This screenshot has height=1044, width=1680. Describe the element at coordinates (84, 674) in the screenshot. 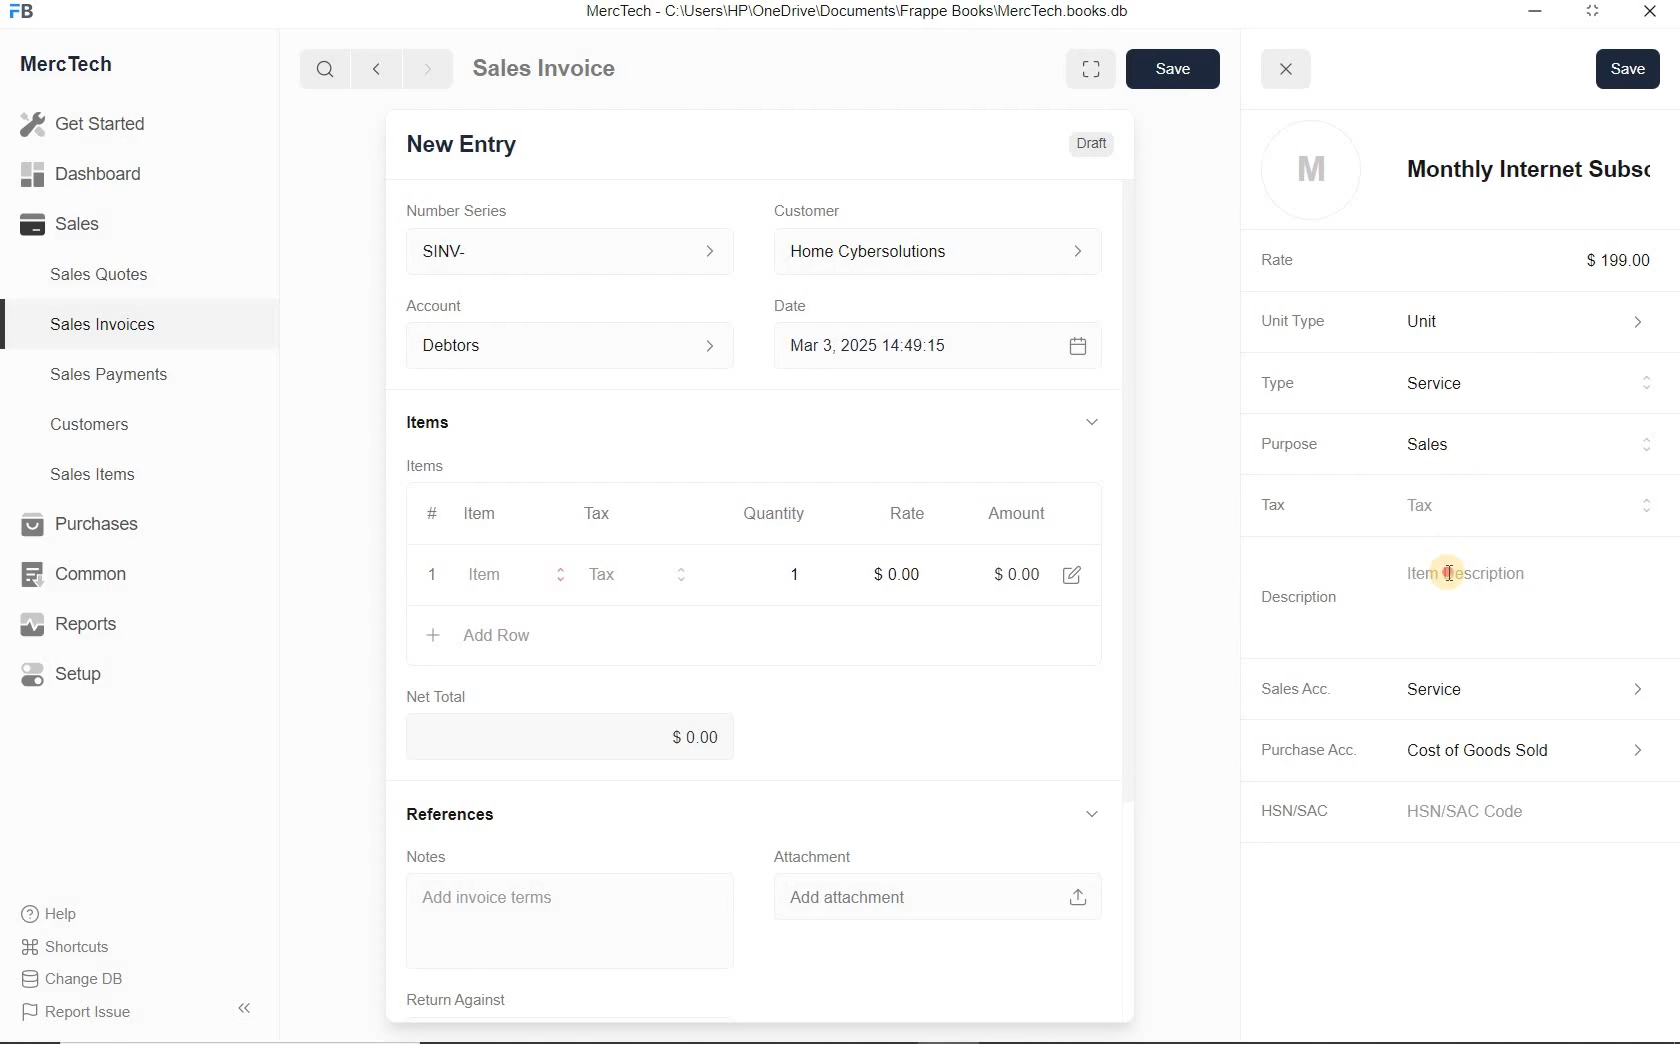

I see `Setup` at that location.